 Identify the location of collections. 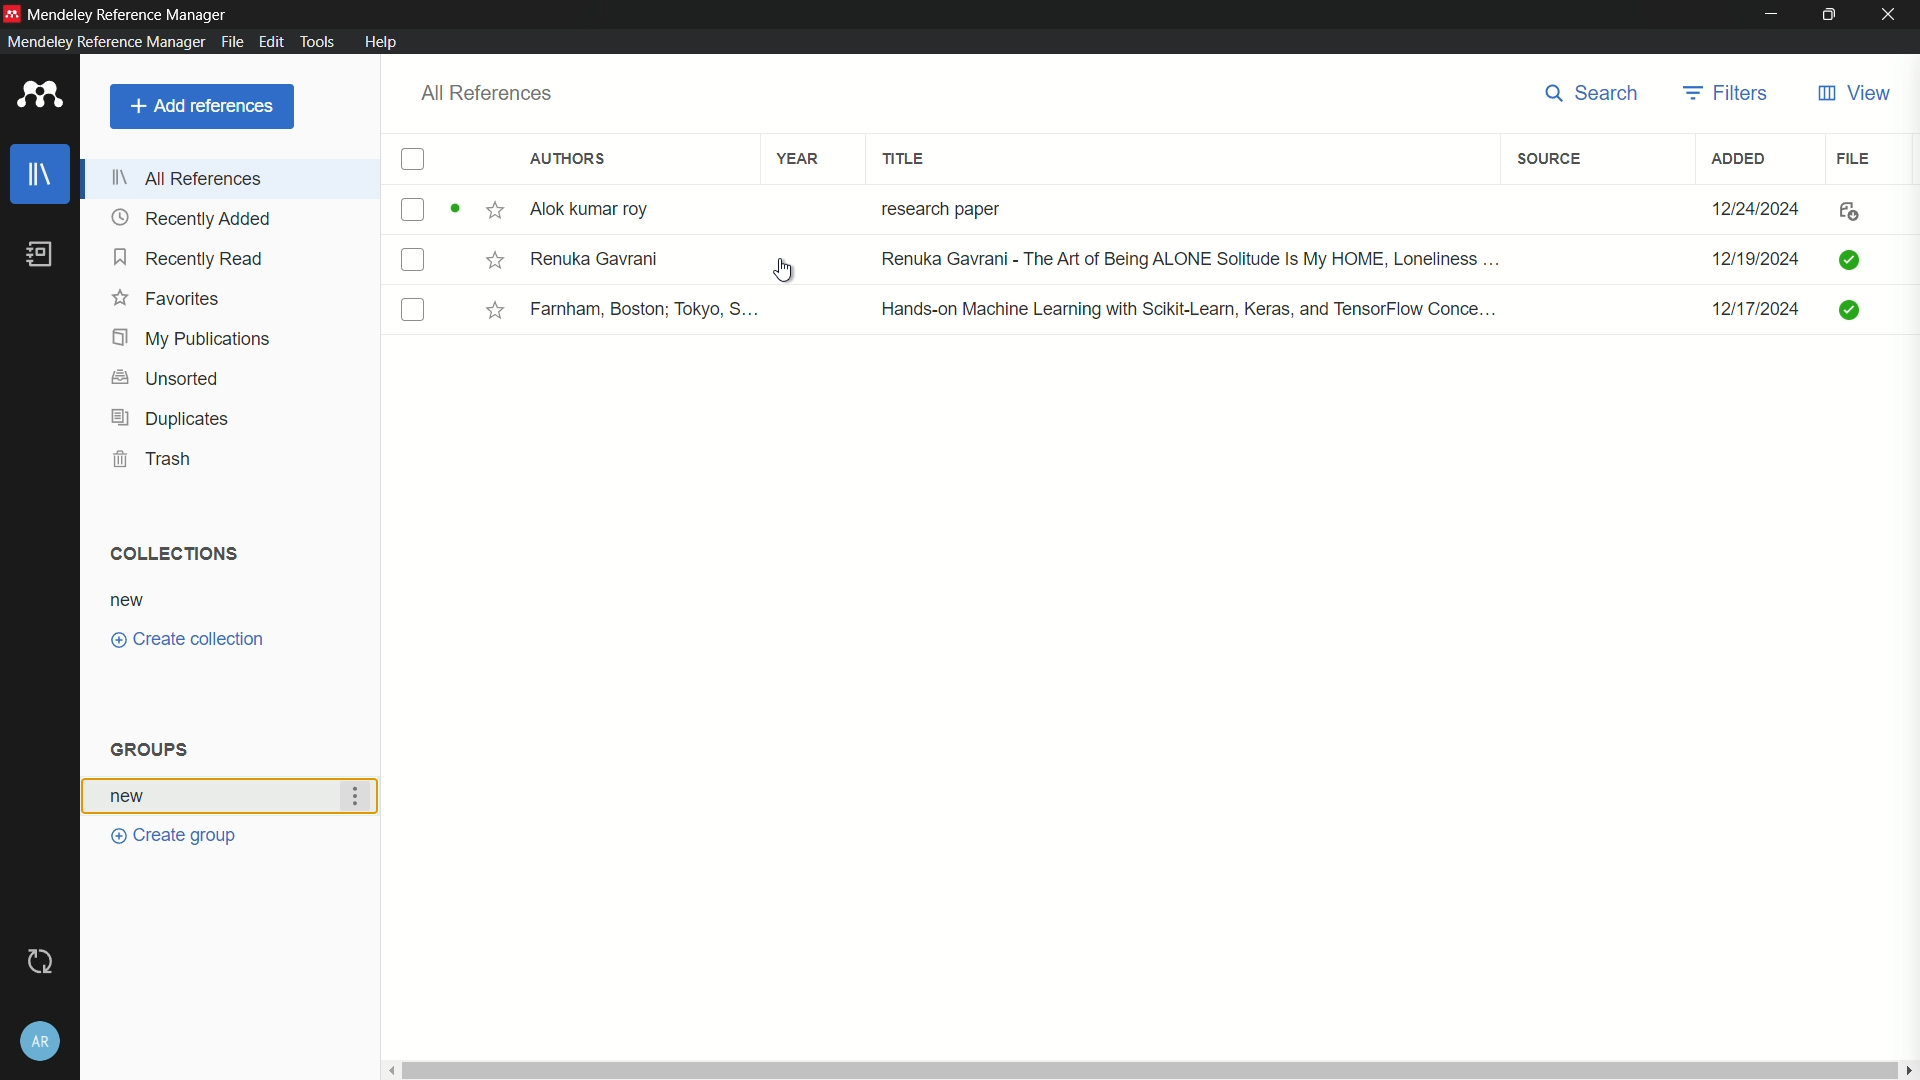
(169, 552).